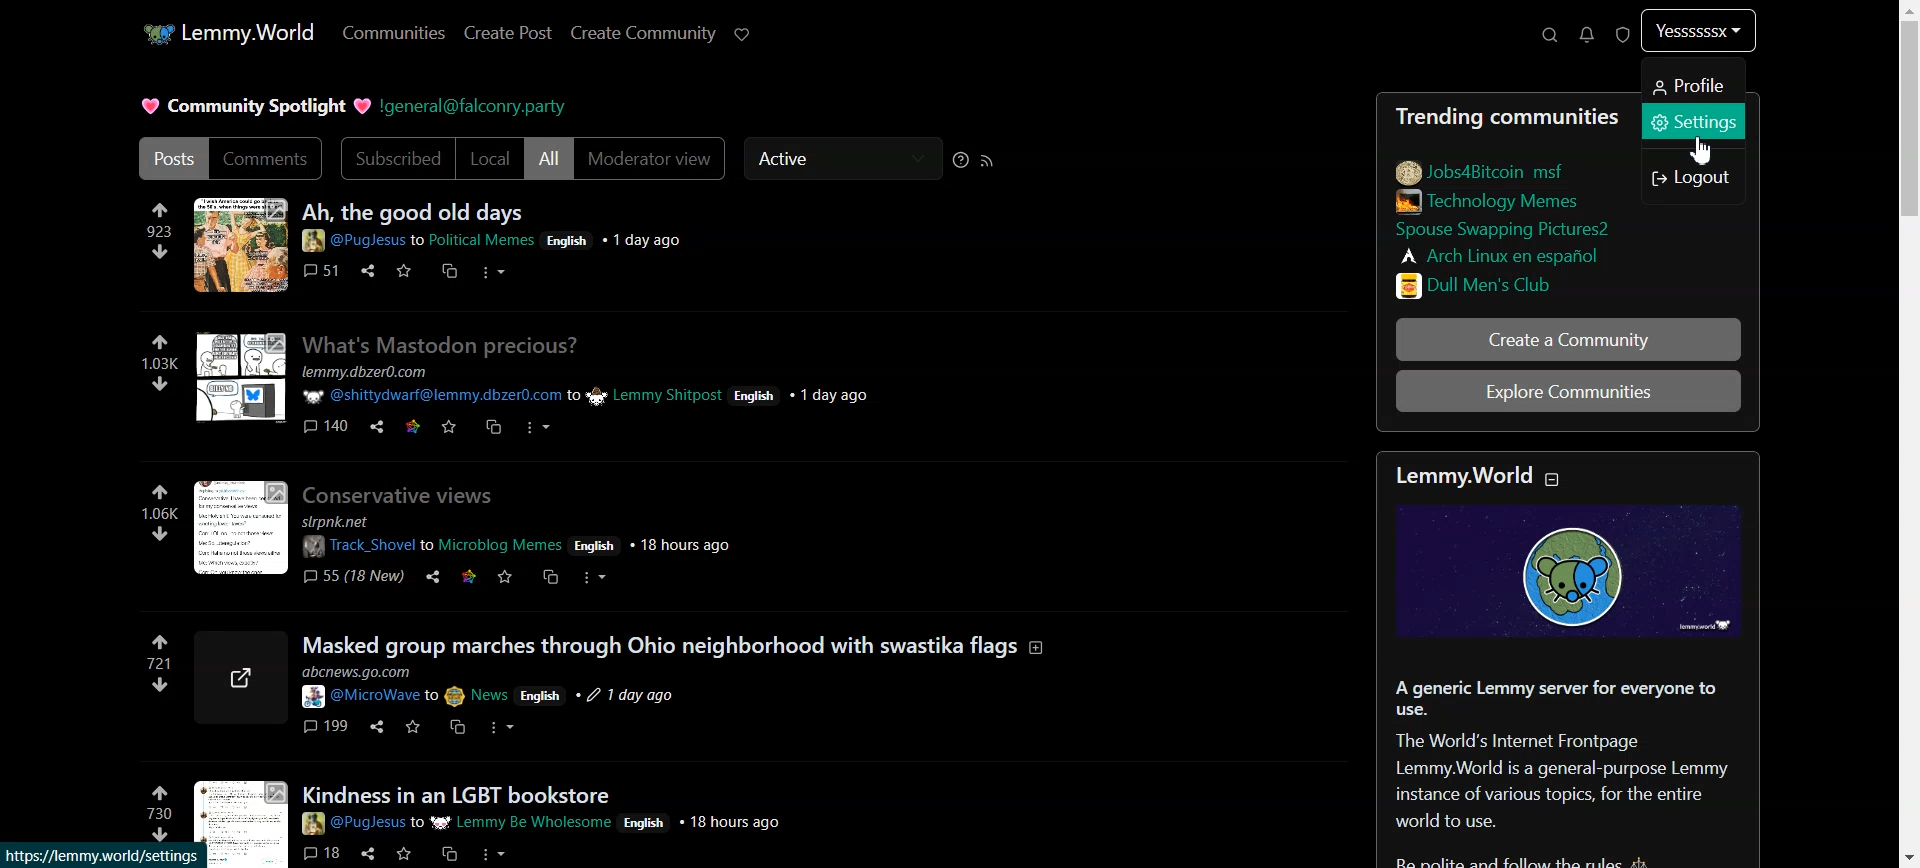 The width and height of the screenshot is (1920, 868). I want to click on Text, so click(1567, 766).